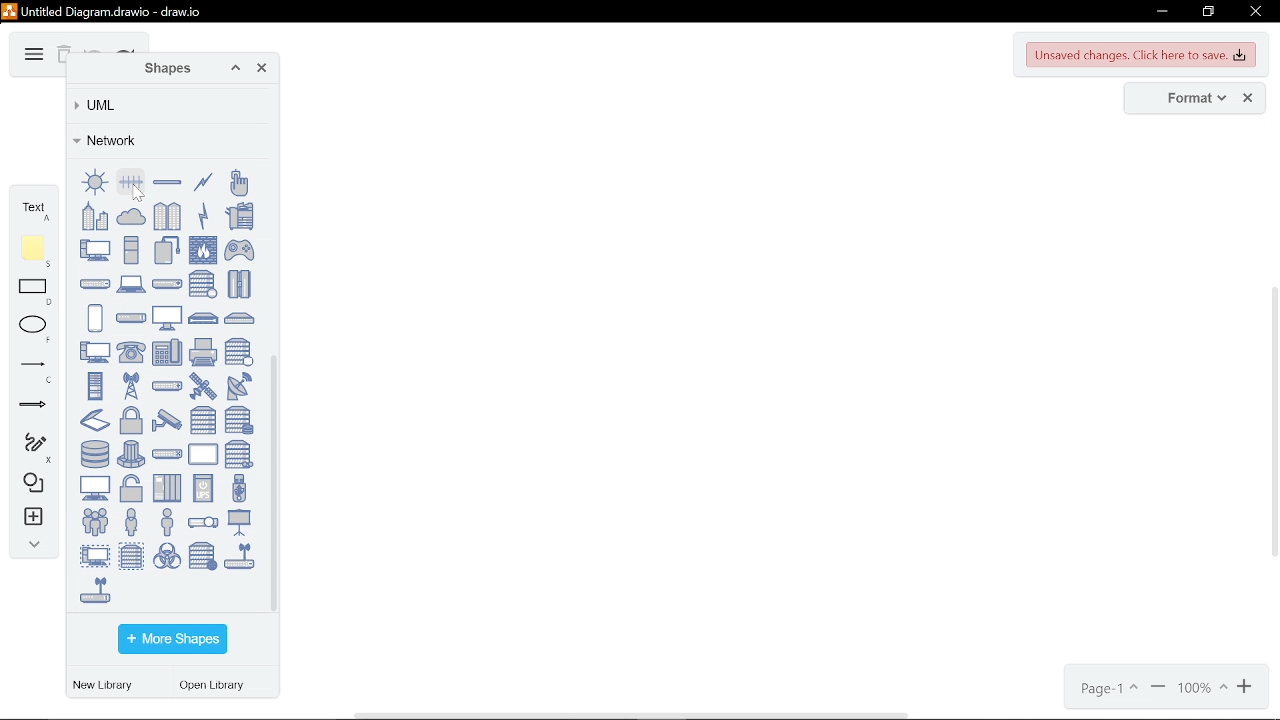 The height and width of the screenshot is (720, 1280). Describe the element at coordinates (239, 318) in the screenshot. I see `patch panel` at that location.